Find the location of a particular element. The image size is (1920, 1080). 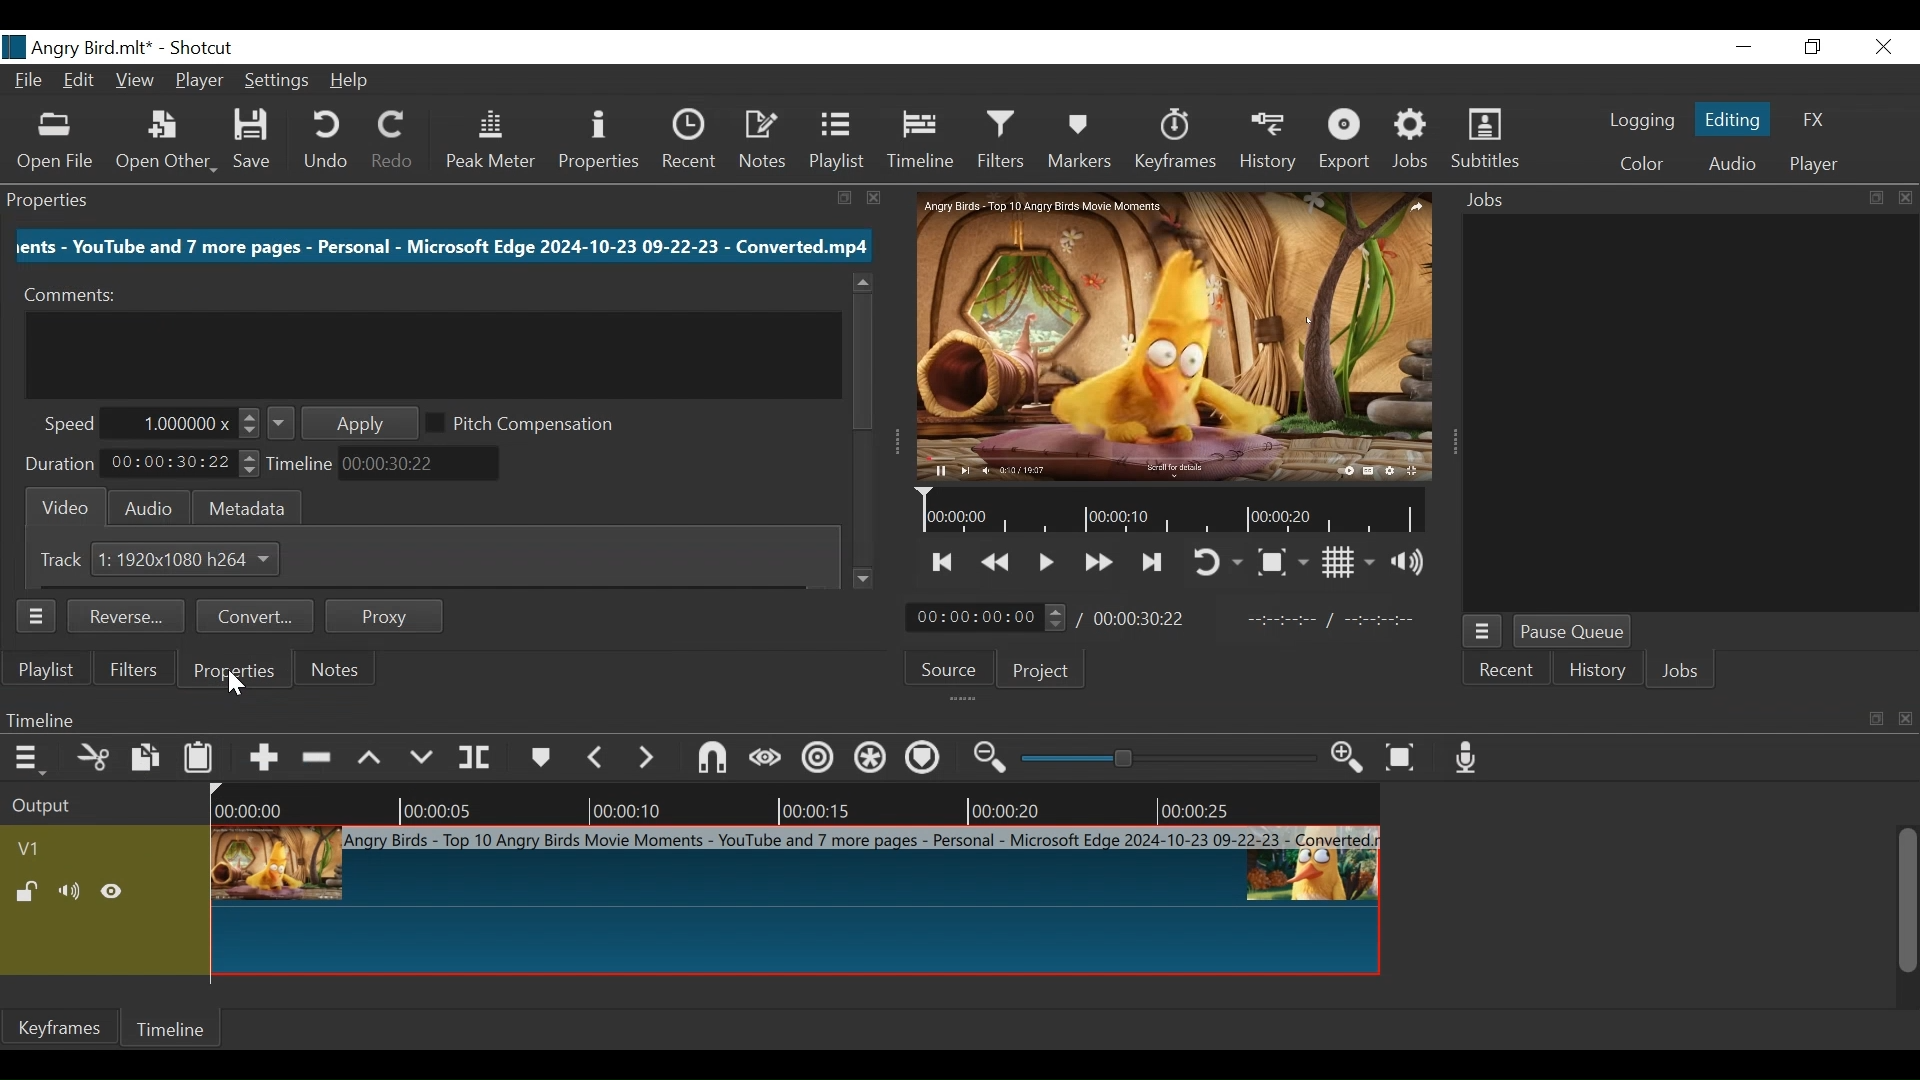

Duration is located at coordinates (62, 463).